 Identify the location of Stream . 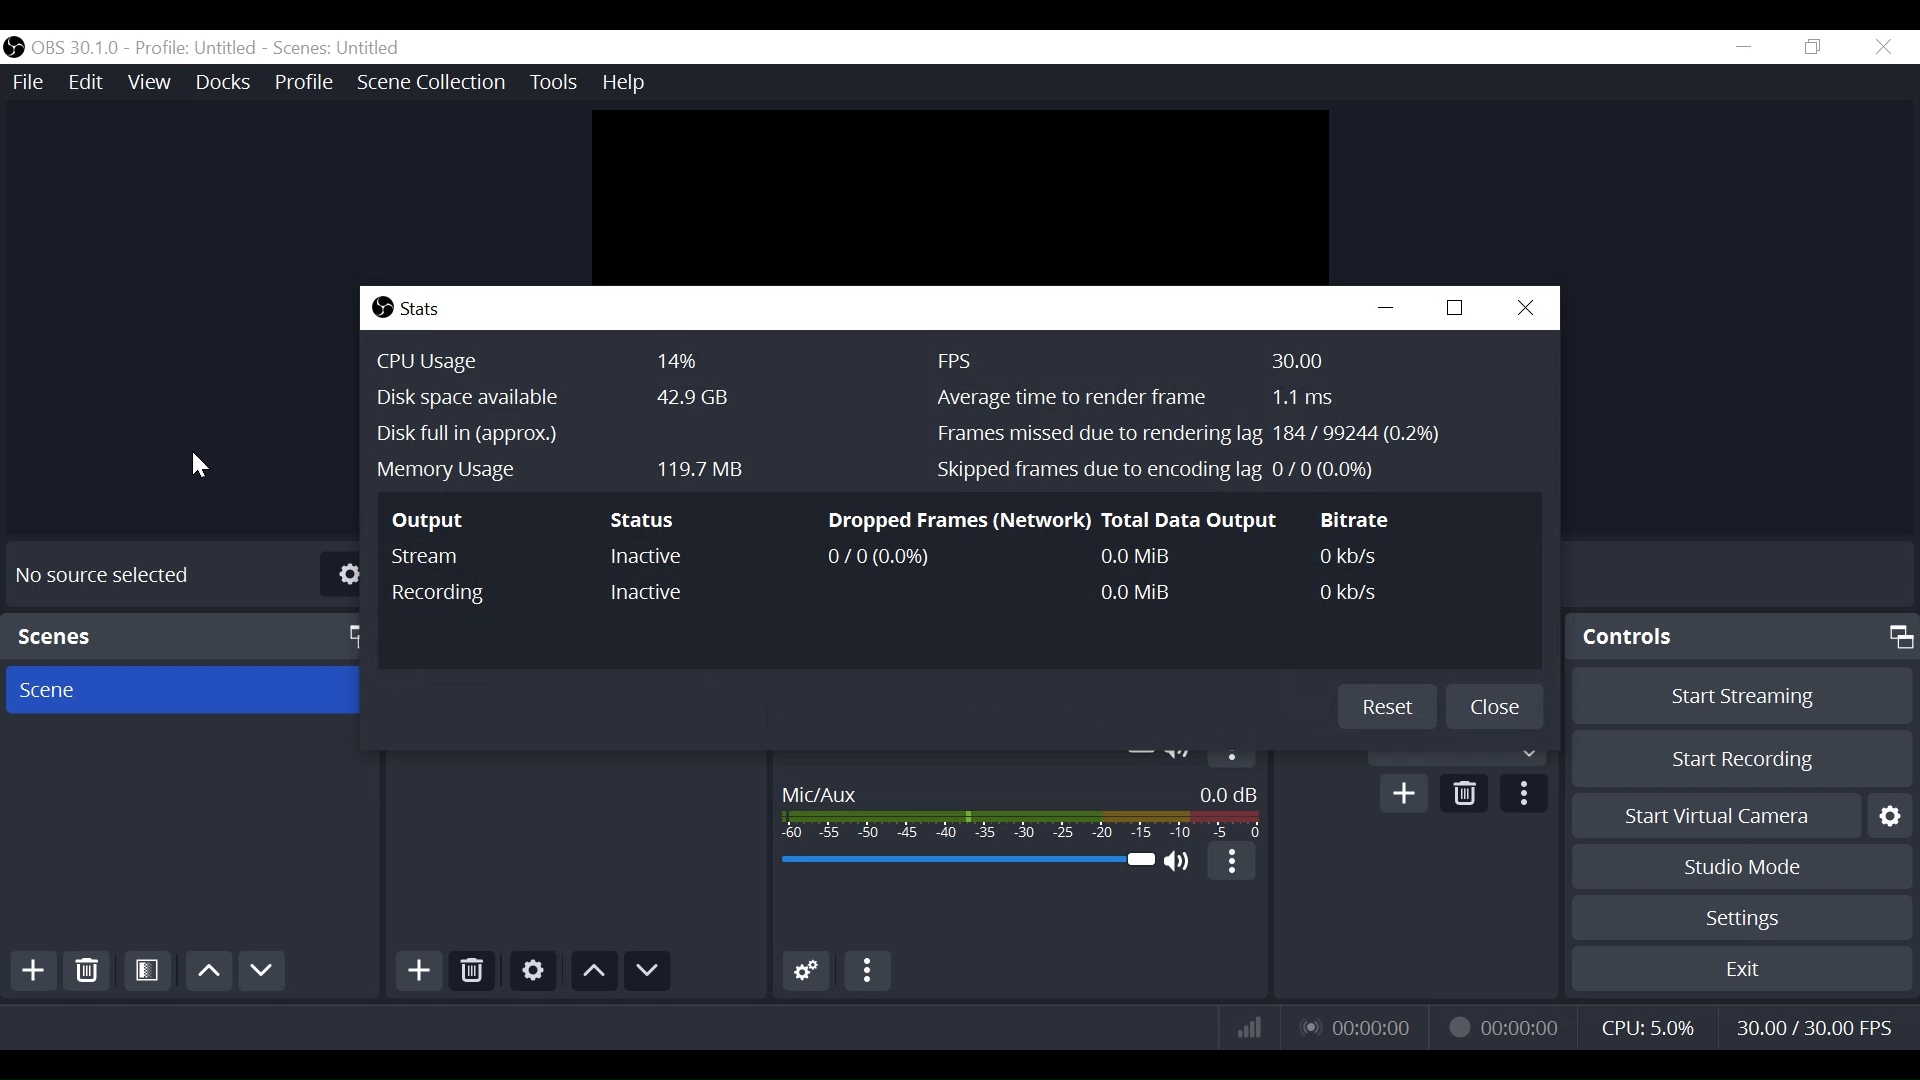
(440, 556).